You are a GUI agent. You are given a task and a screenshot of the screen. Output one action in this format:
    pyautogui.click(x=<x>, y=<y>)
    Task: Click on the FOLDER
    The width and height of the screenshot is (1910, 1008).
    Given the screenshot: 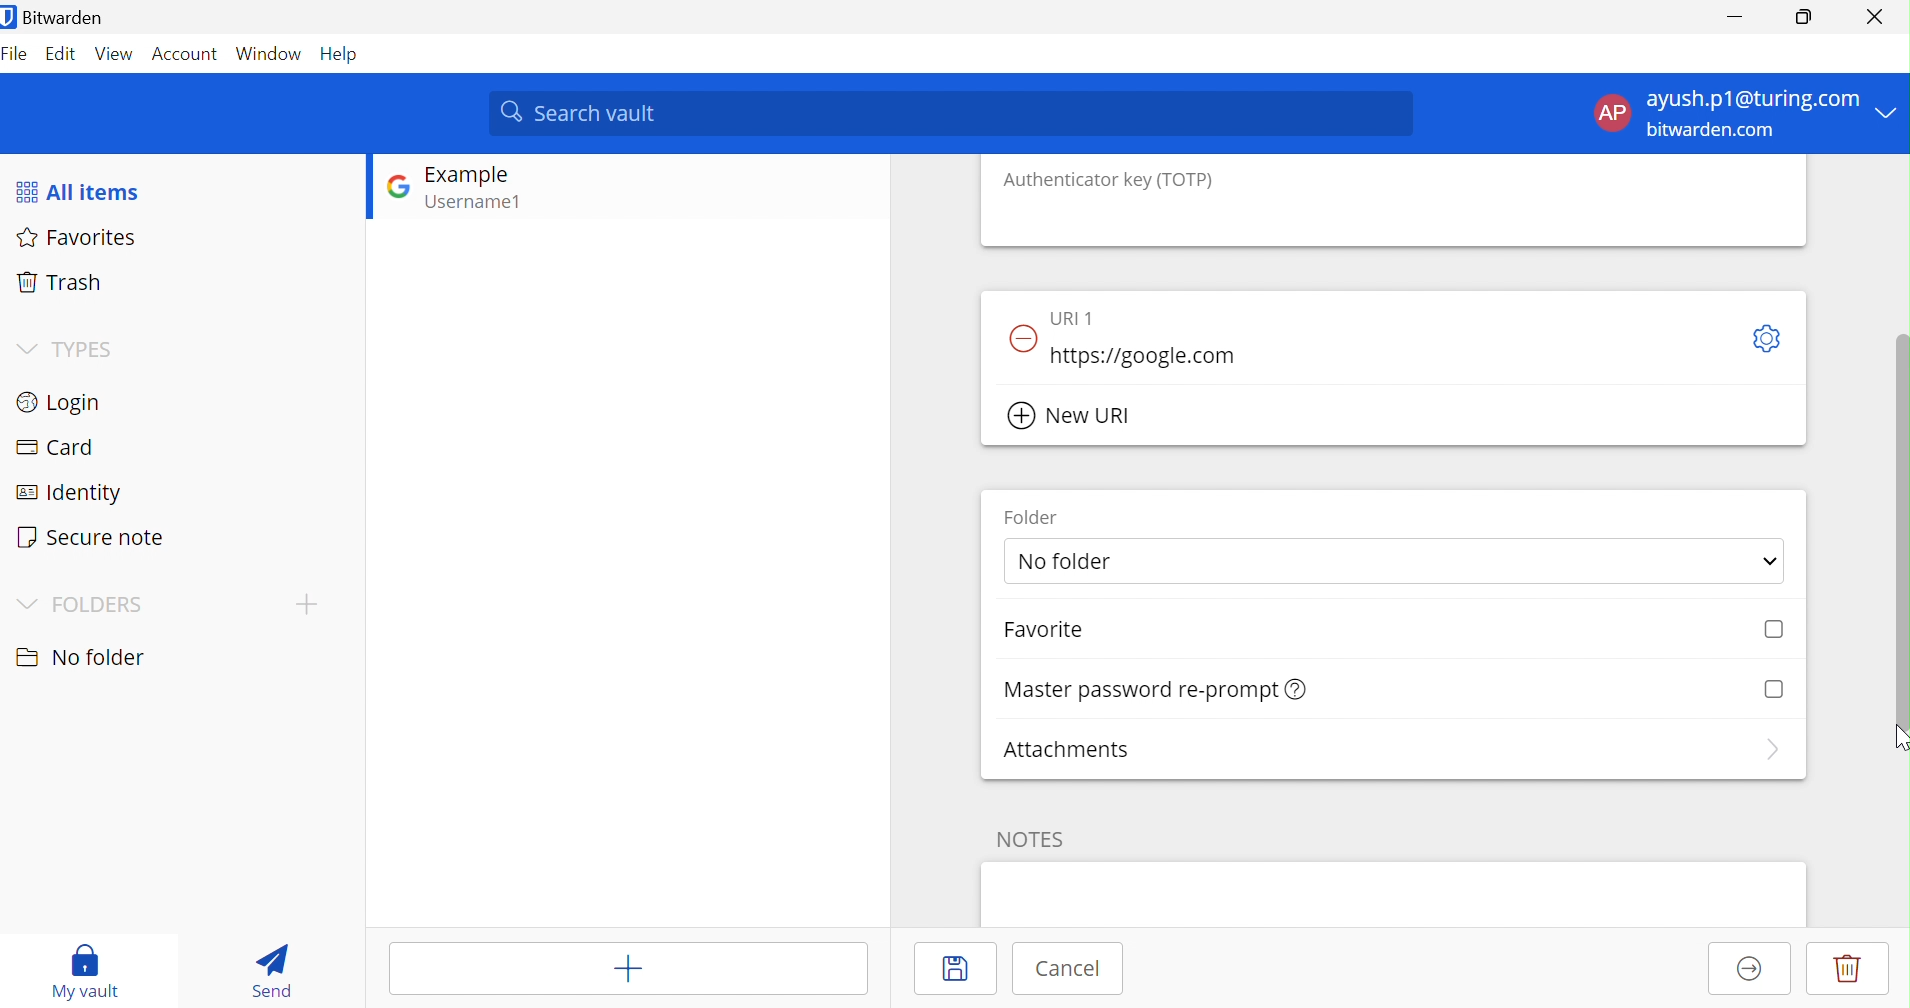 What is the action you would take?
    pyautogui.click(x=99, y=603)
    